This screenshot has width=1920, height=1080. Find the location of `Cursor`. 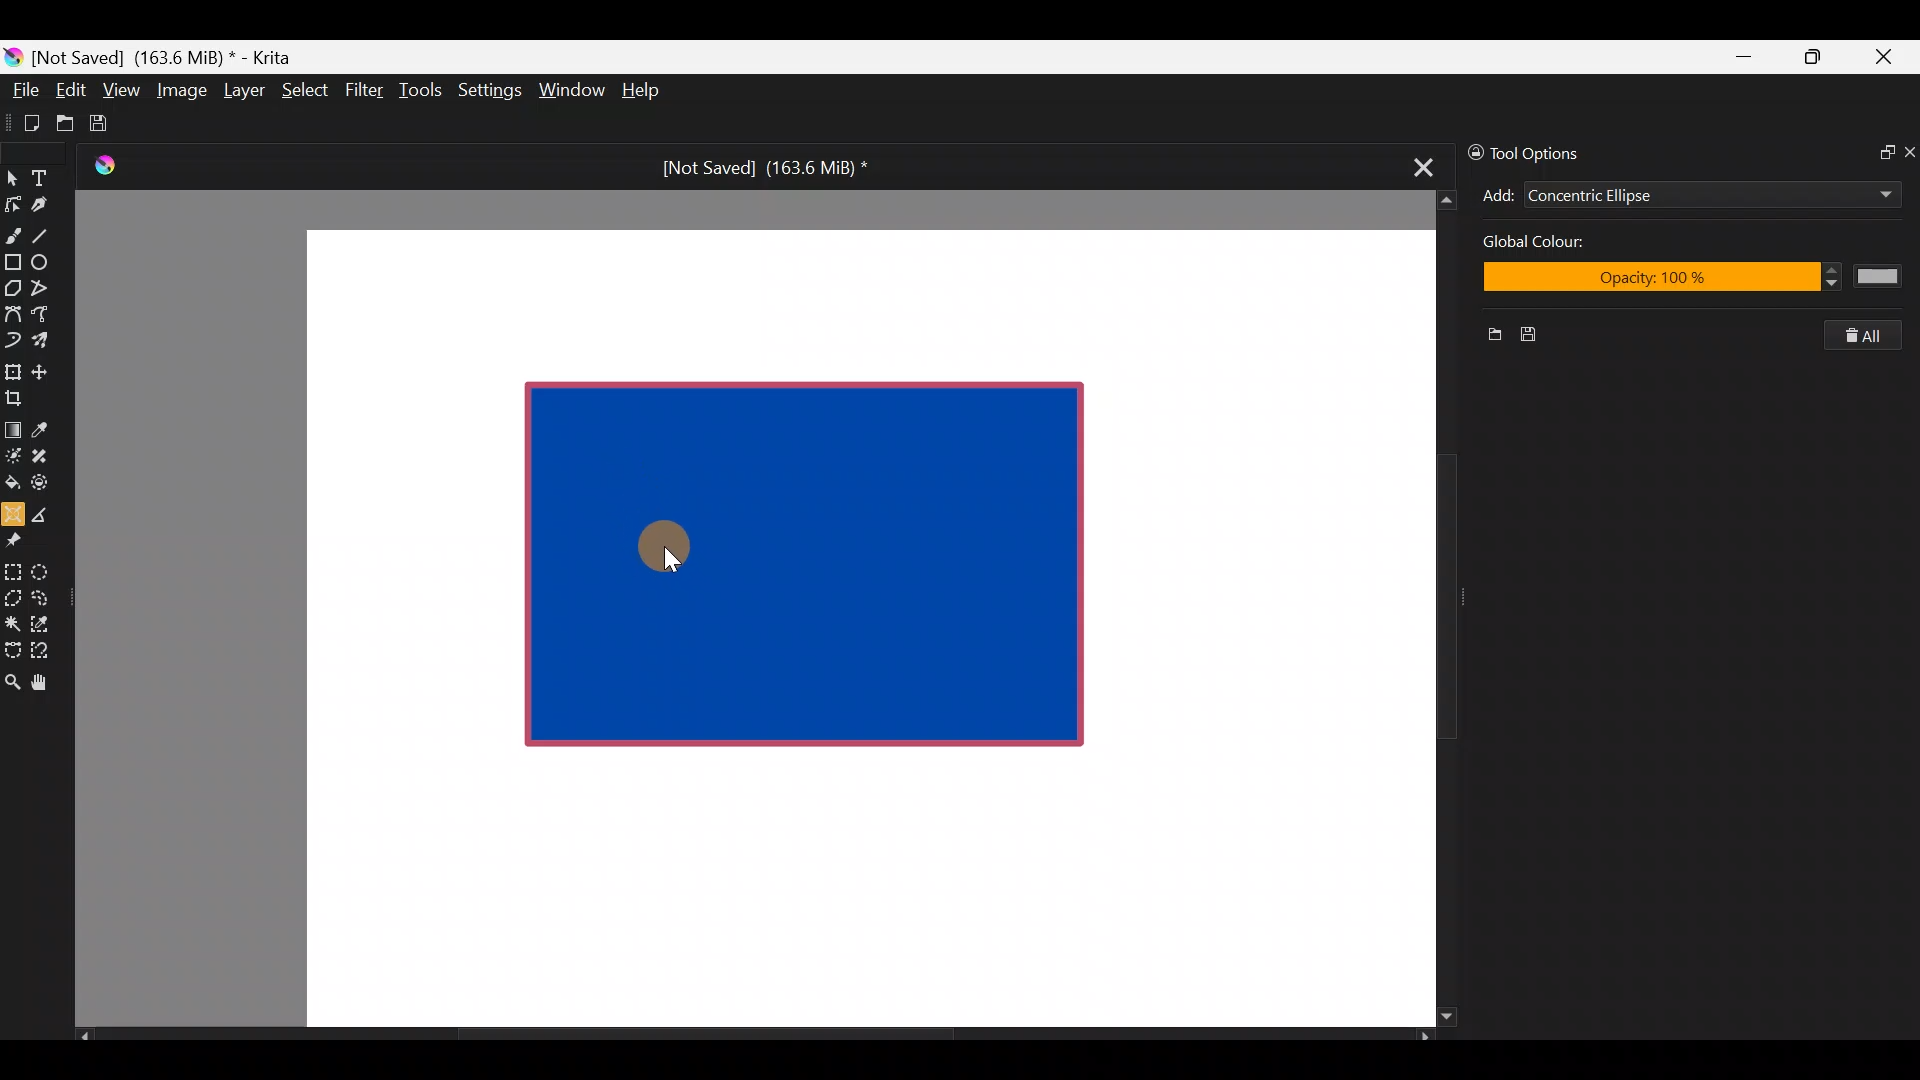

Cursor is located at coordinates (661, 544).